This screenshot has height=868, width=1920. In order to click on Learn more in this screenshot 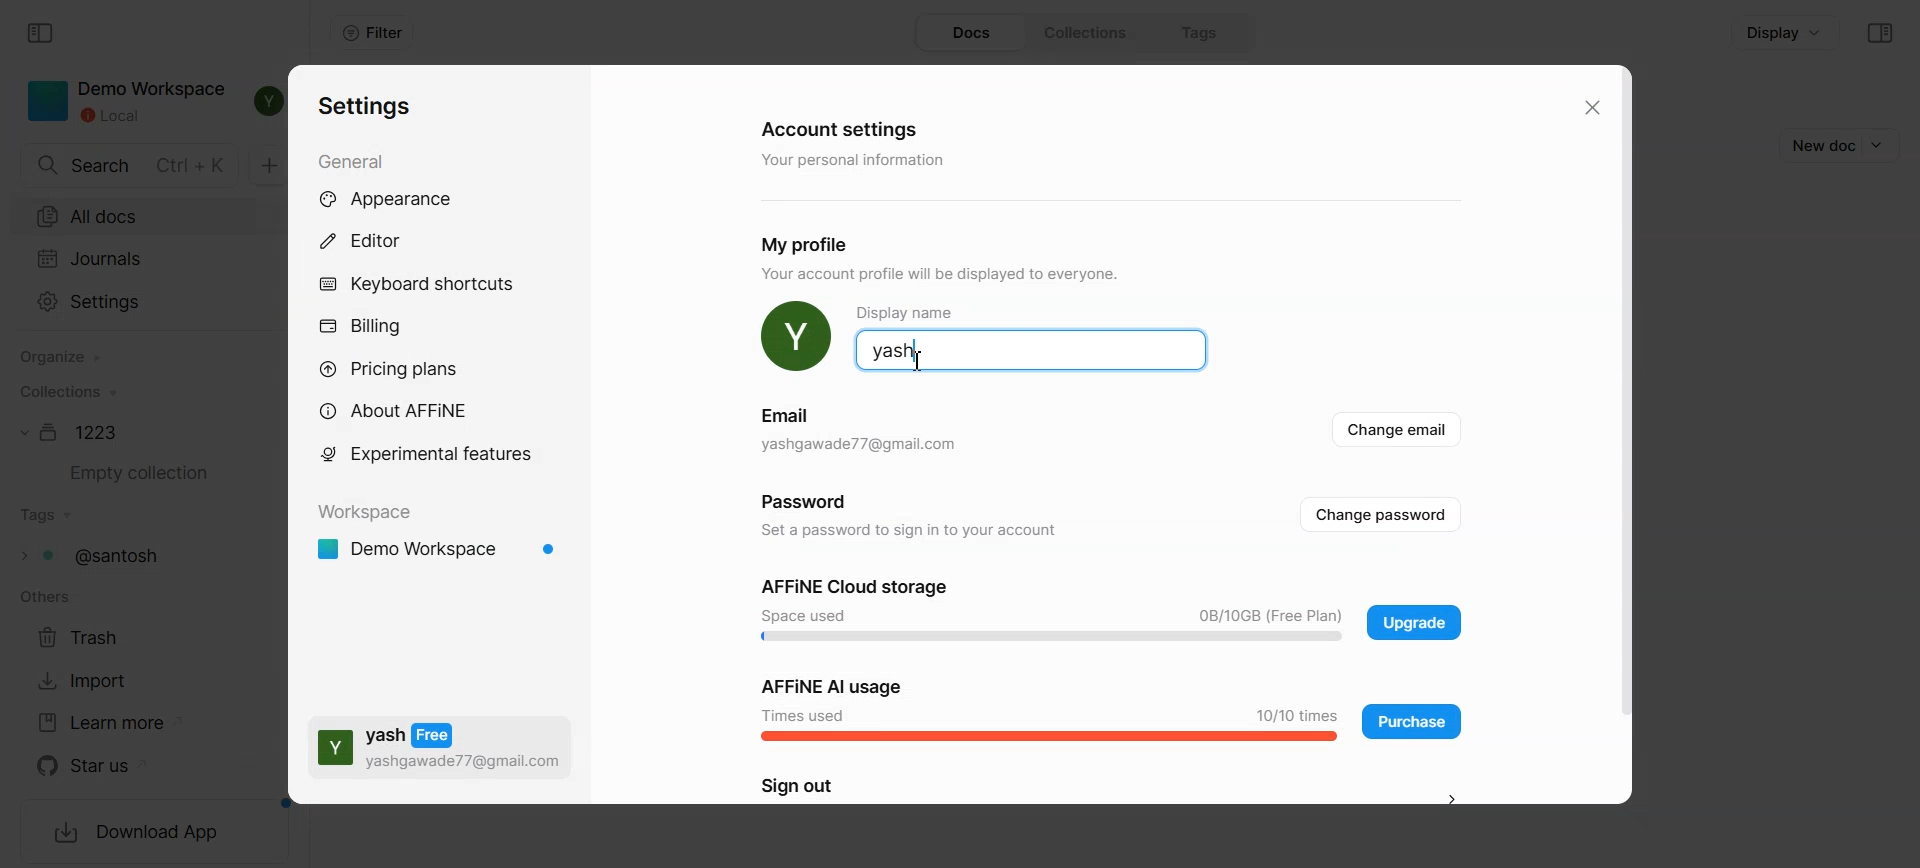, I will do `click(110, 723)`.